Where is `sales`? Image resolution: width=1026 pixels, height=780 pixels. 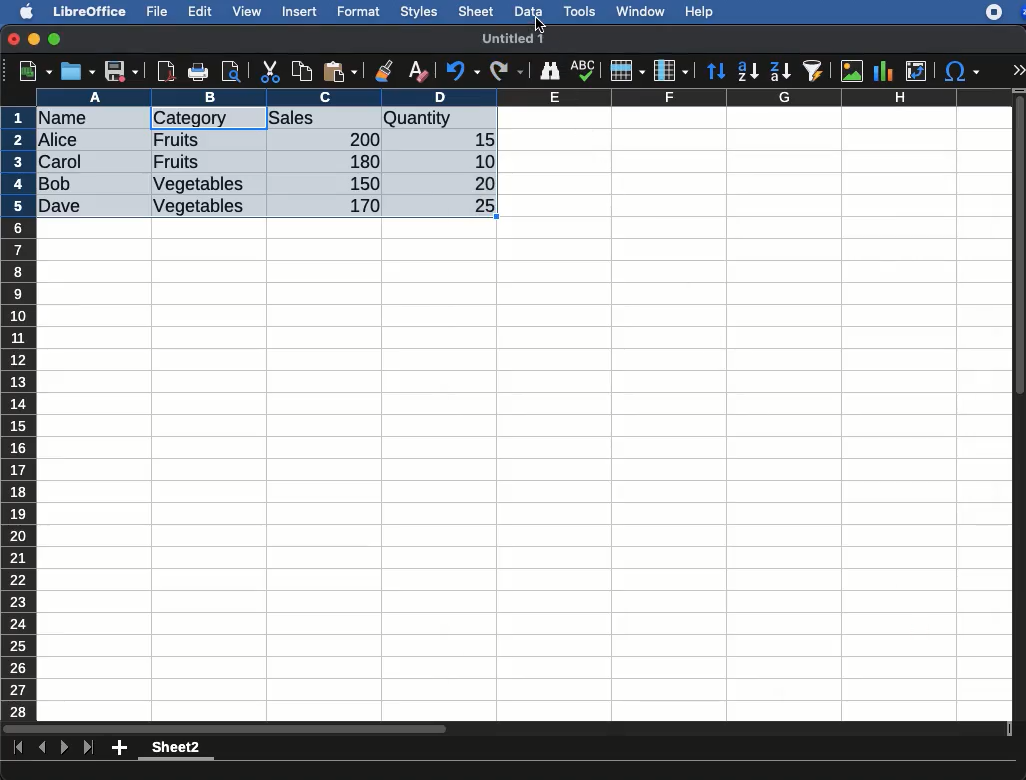
sales is located at coordinates (325, 119).